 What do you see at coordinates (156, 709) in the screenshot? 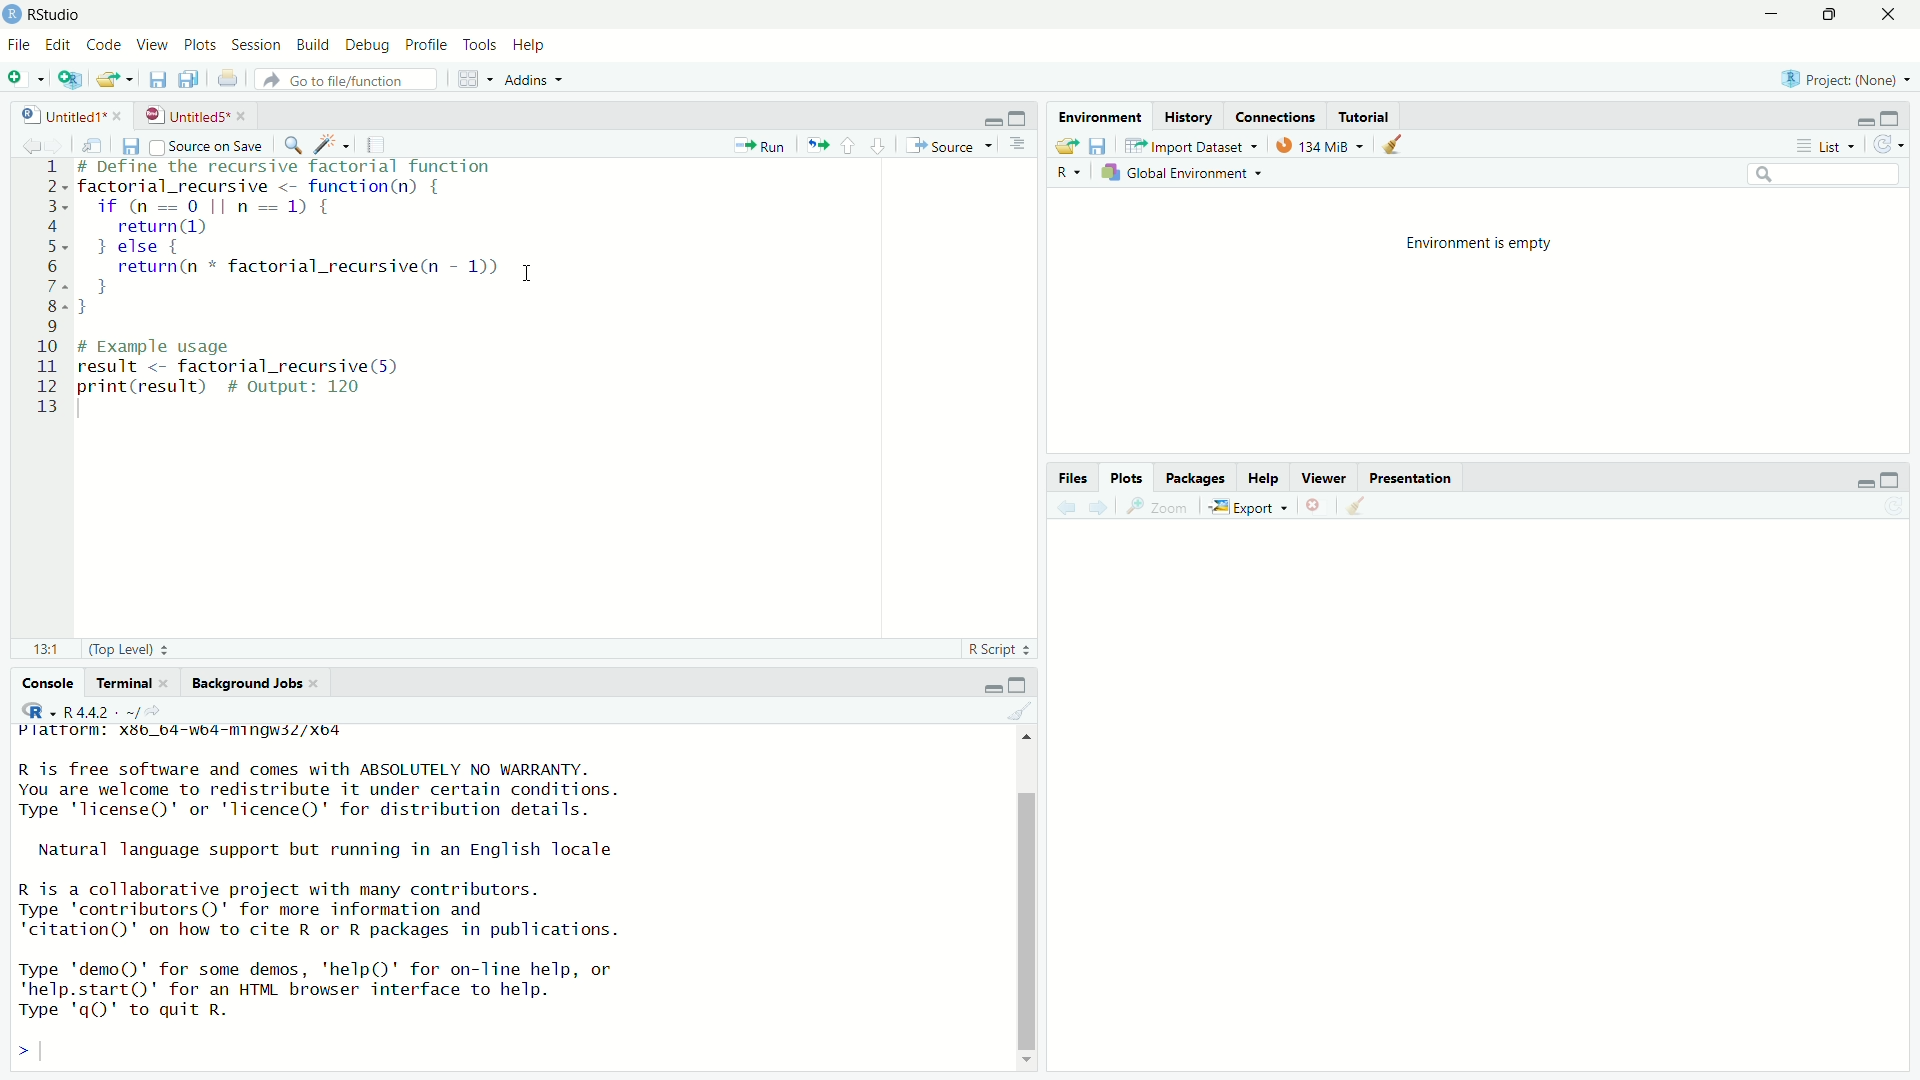
I see `View the current working directory` at bounding box center [156, 709].